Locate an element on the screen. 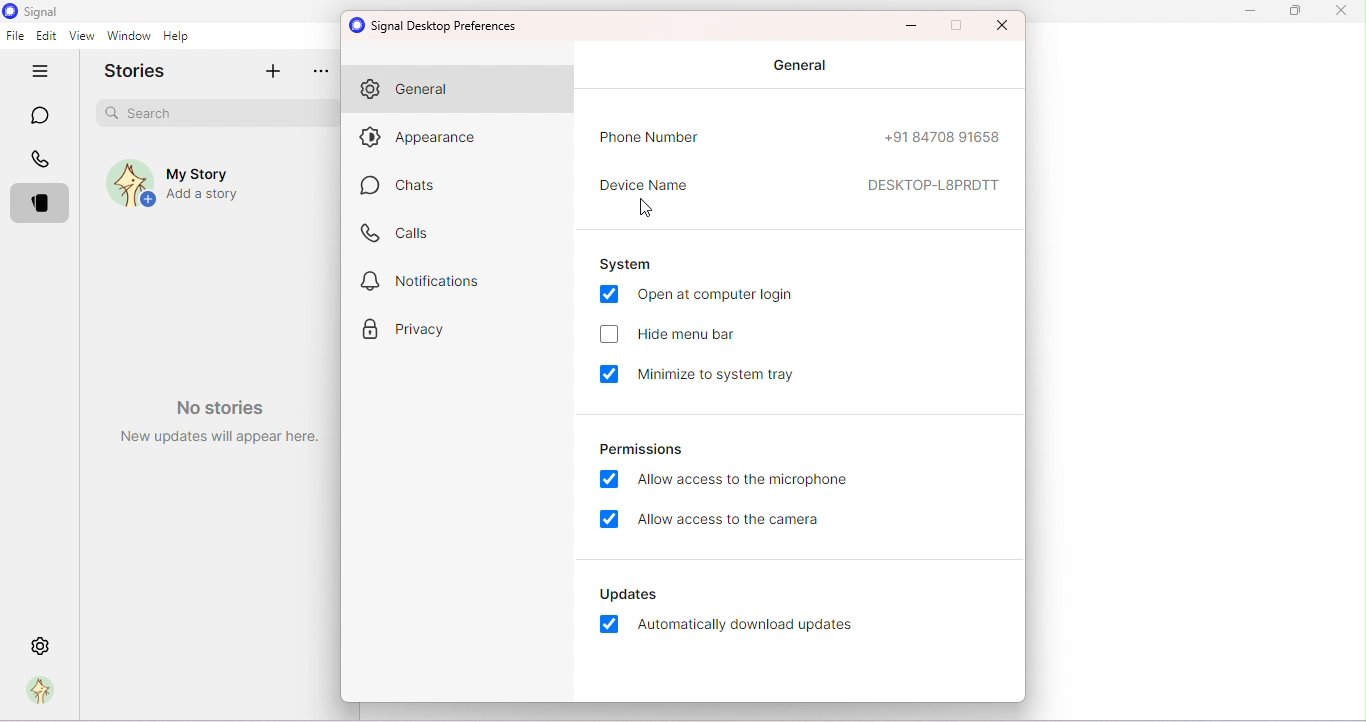 The image size is (1366, 722). General is located at coordinates (800, 66).